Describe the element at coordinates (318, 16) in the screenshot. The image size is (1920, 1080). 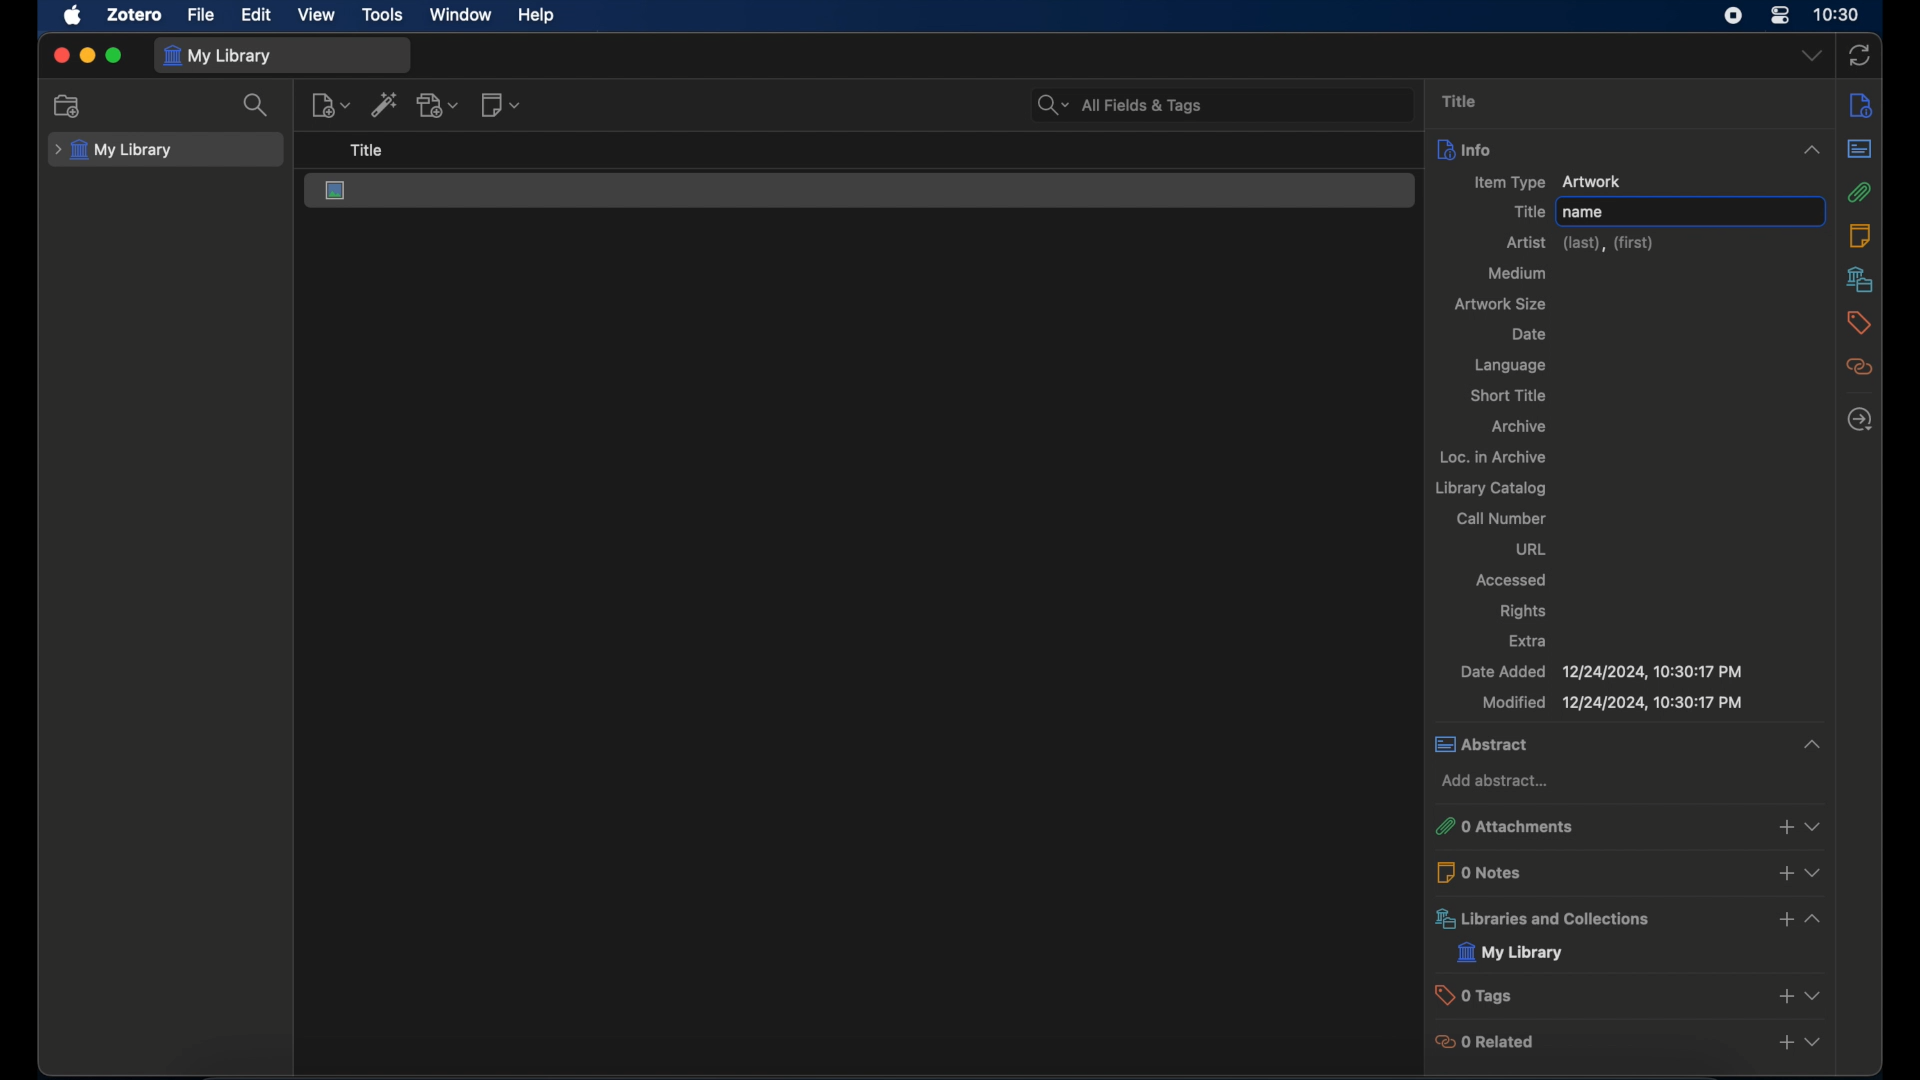
I see `view` at that location.